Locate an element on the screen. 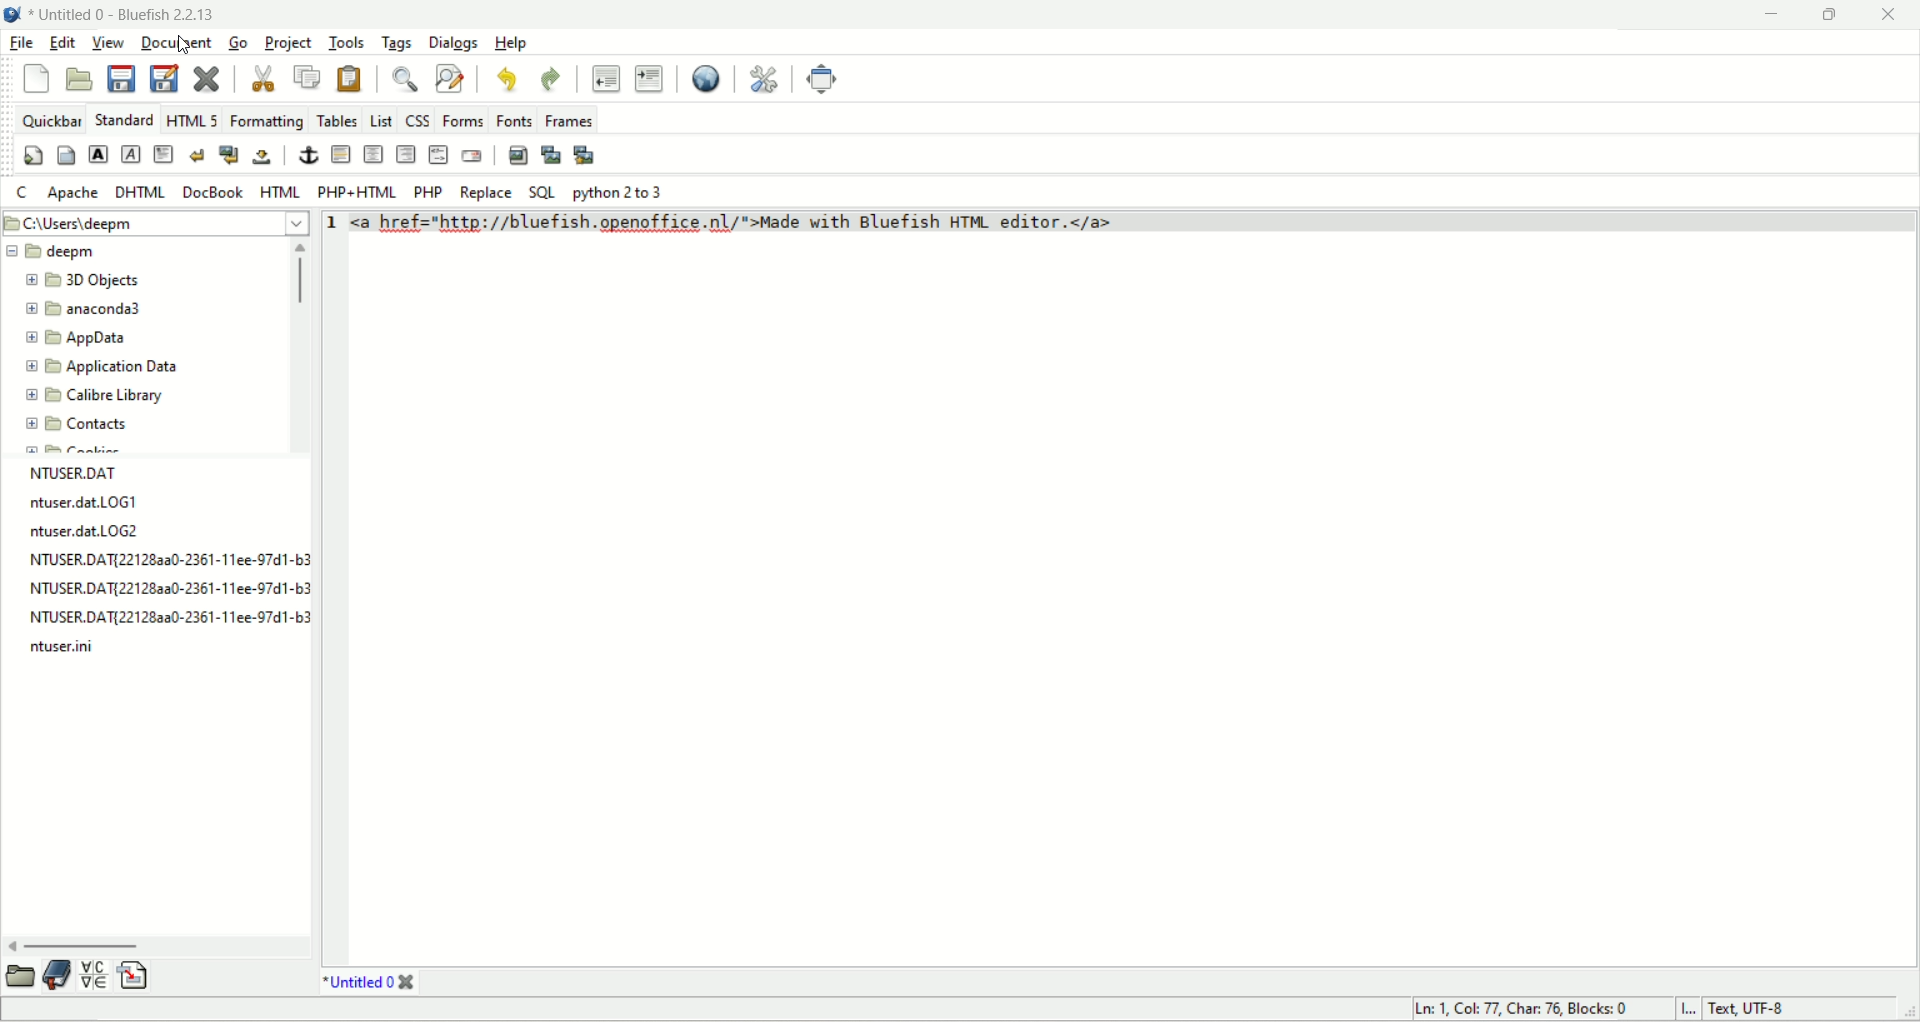 The height and width of the screenshot is (1022, 1920). tools is located at coordinates (346, 42).